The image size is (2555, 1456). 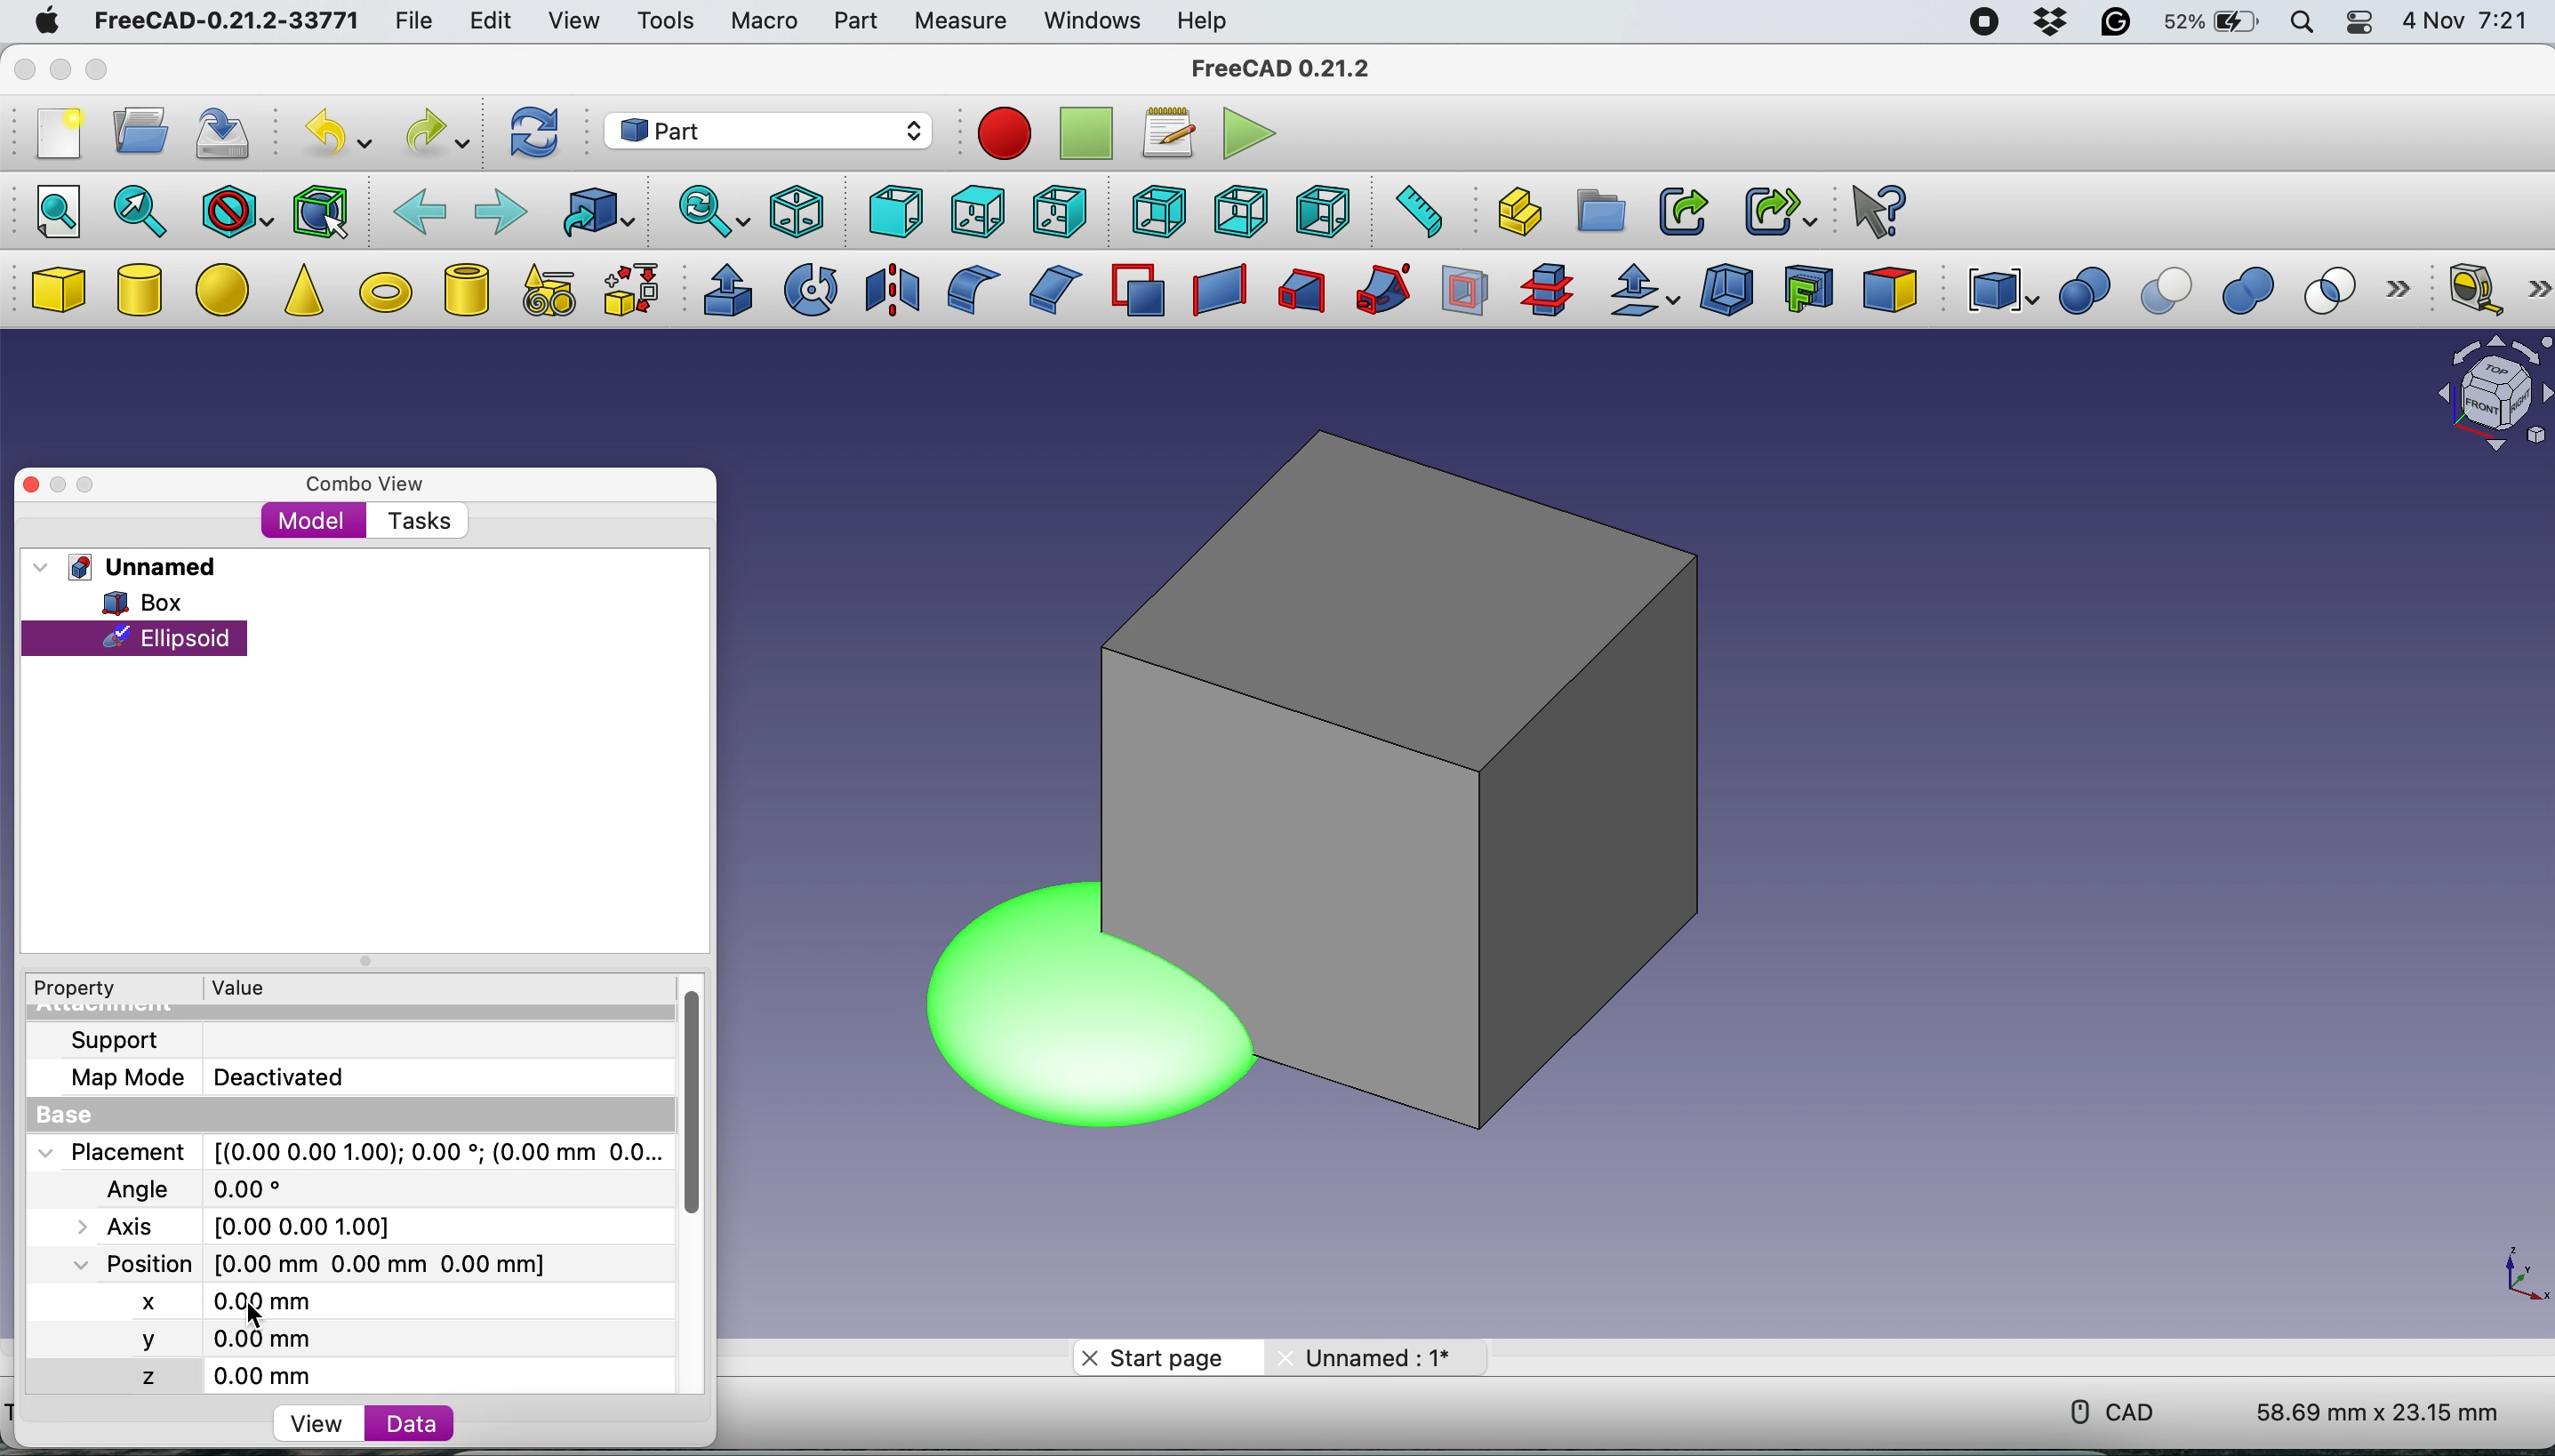 I want to click on stop recording macros, so click(x=1089, y=135).